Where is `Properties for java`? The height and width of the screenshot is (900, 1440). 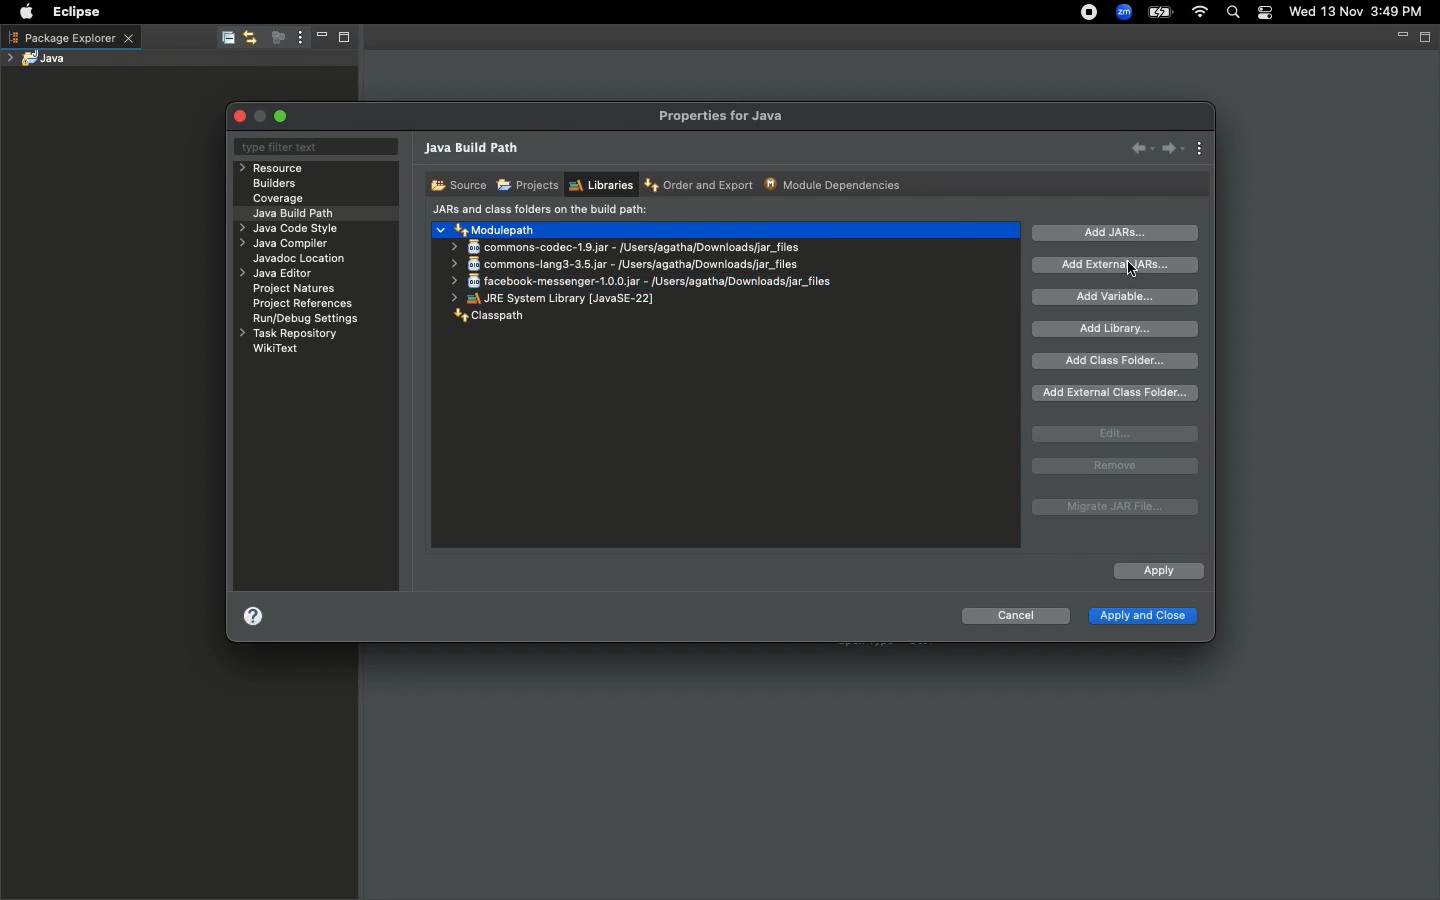
Properties for java is located at coordinates (723, 116).